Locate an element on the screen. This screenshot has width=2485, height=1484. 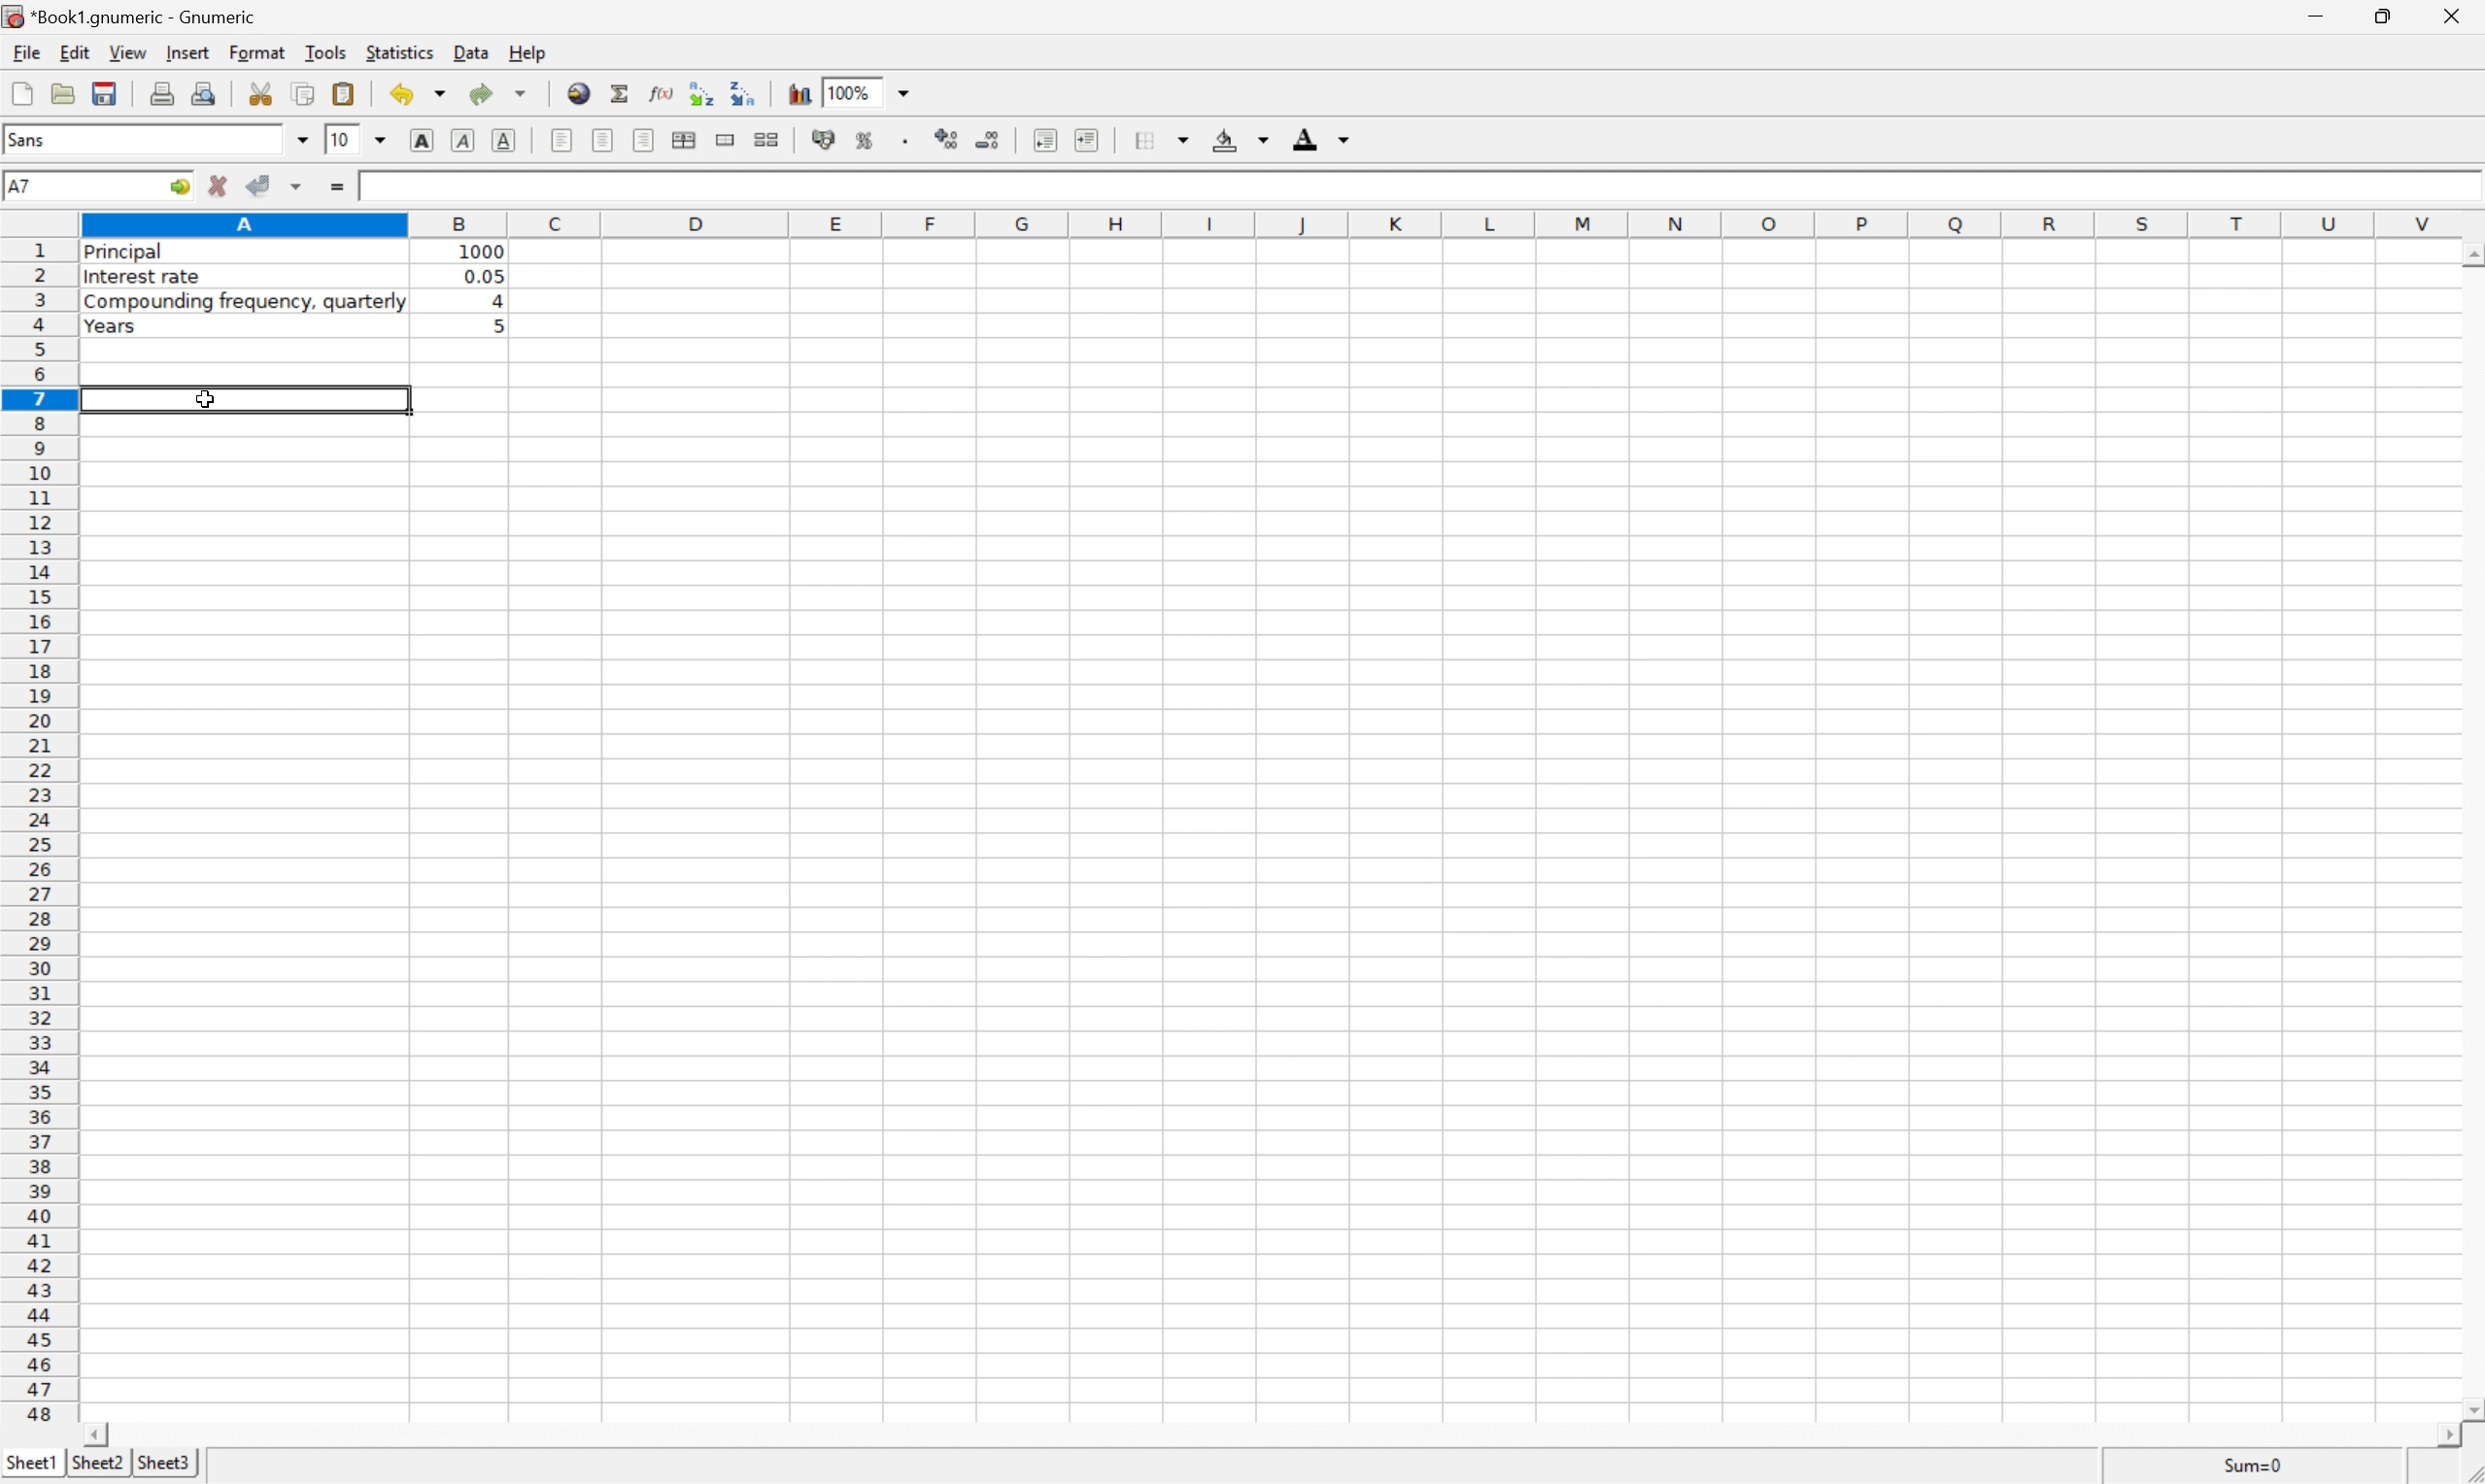
100% is located at coordinates (851, 91).